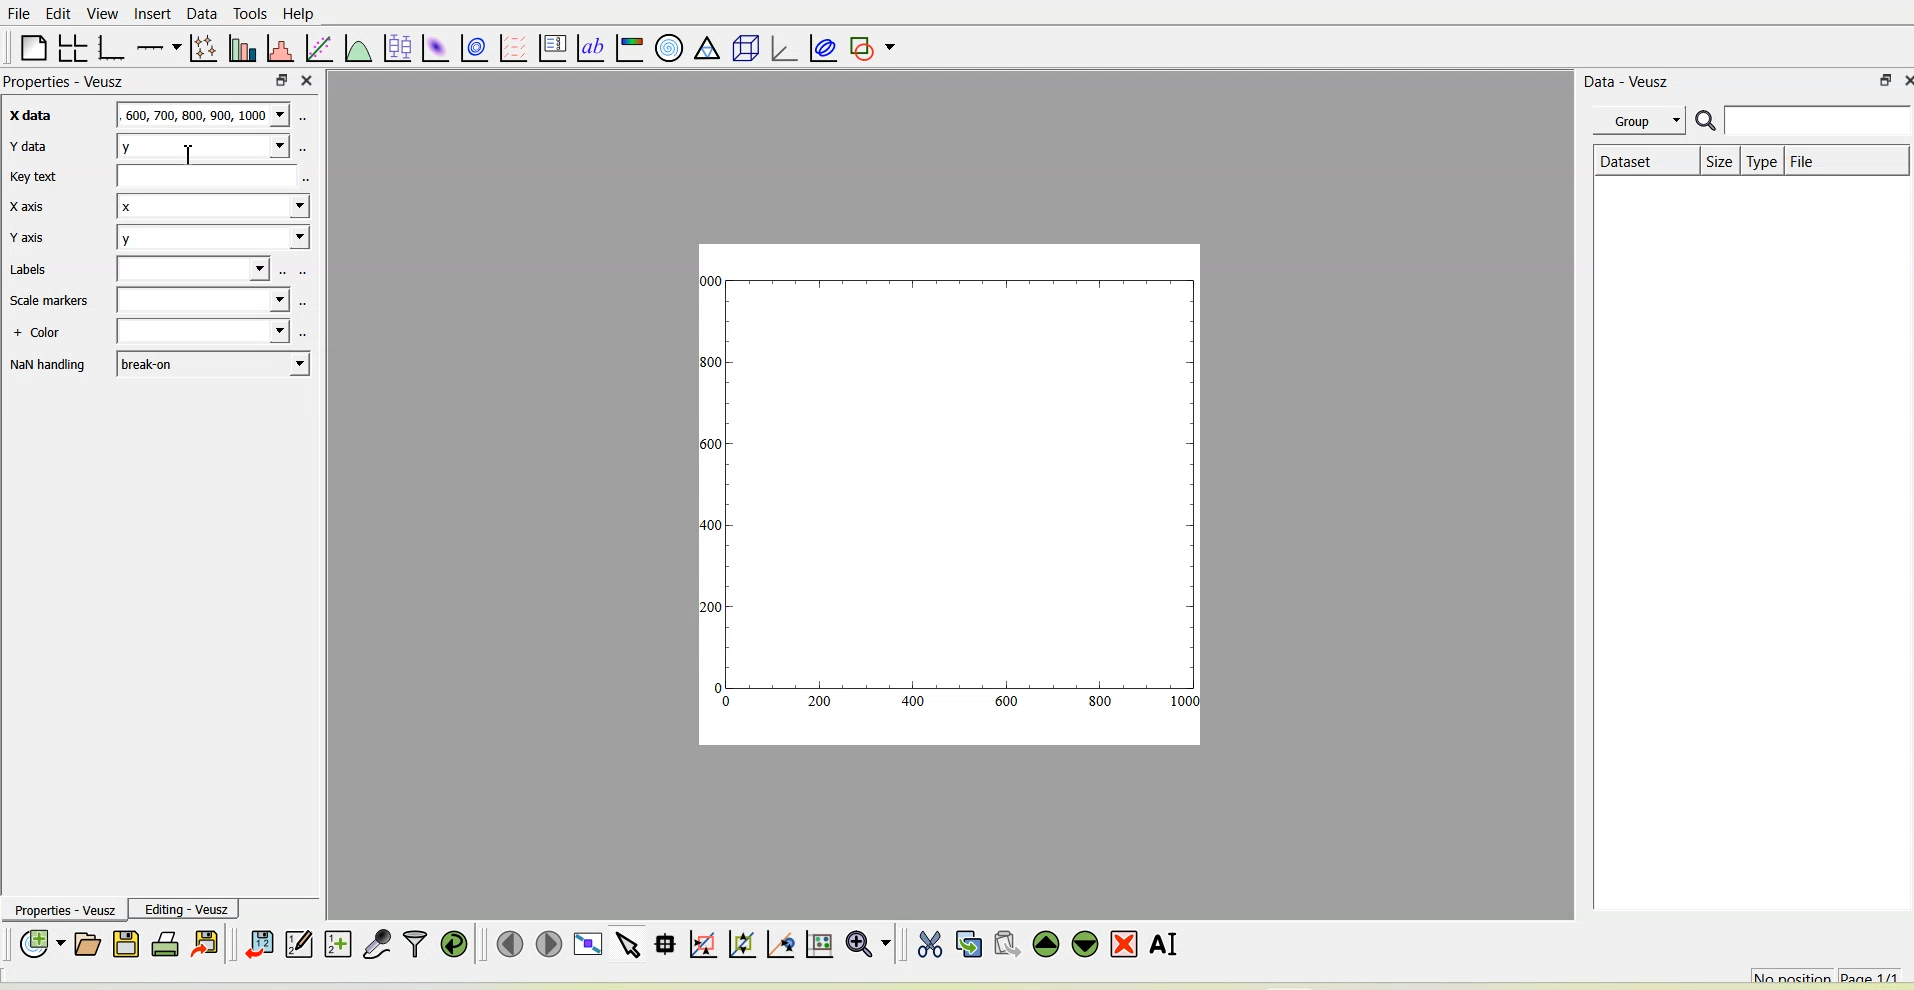 The image size is (1914, 990). I want to click on Key text, so click(36, 177).